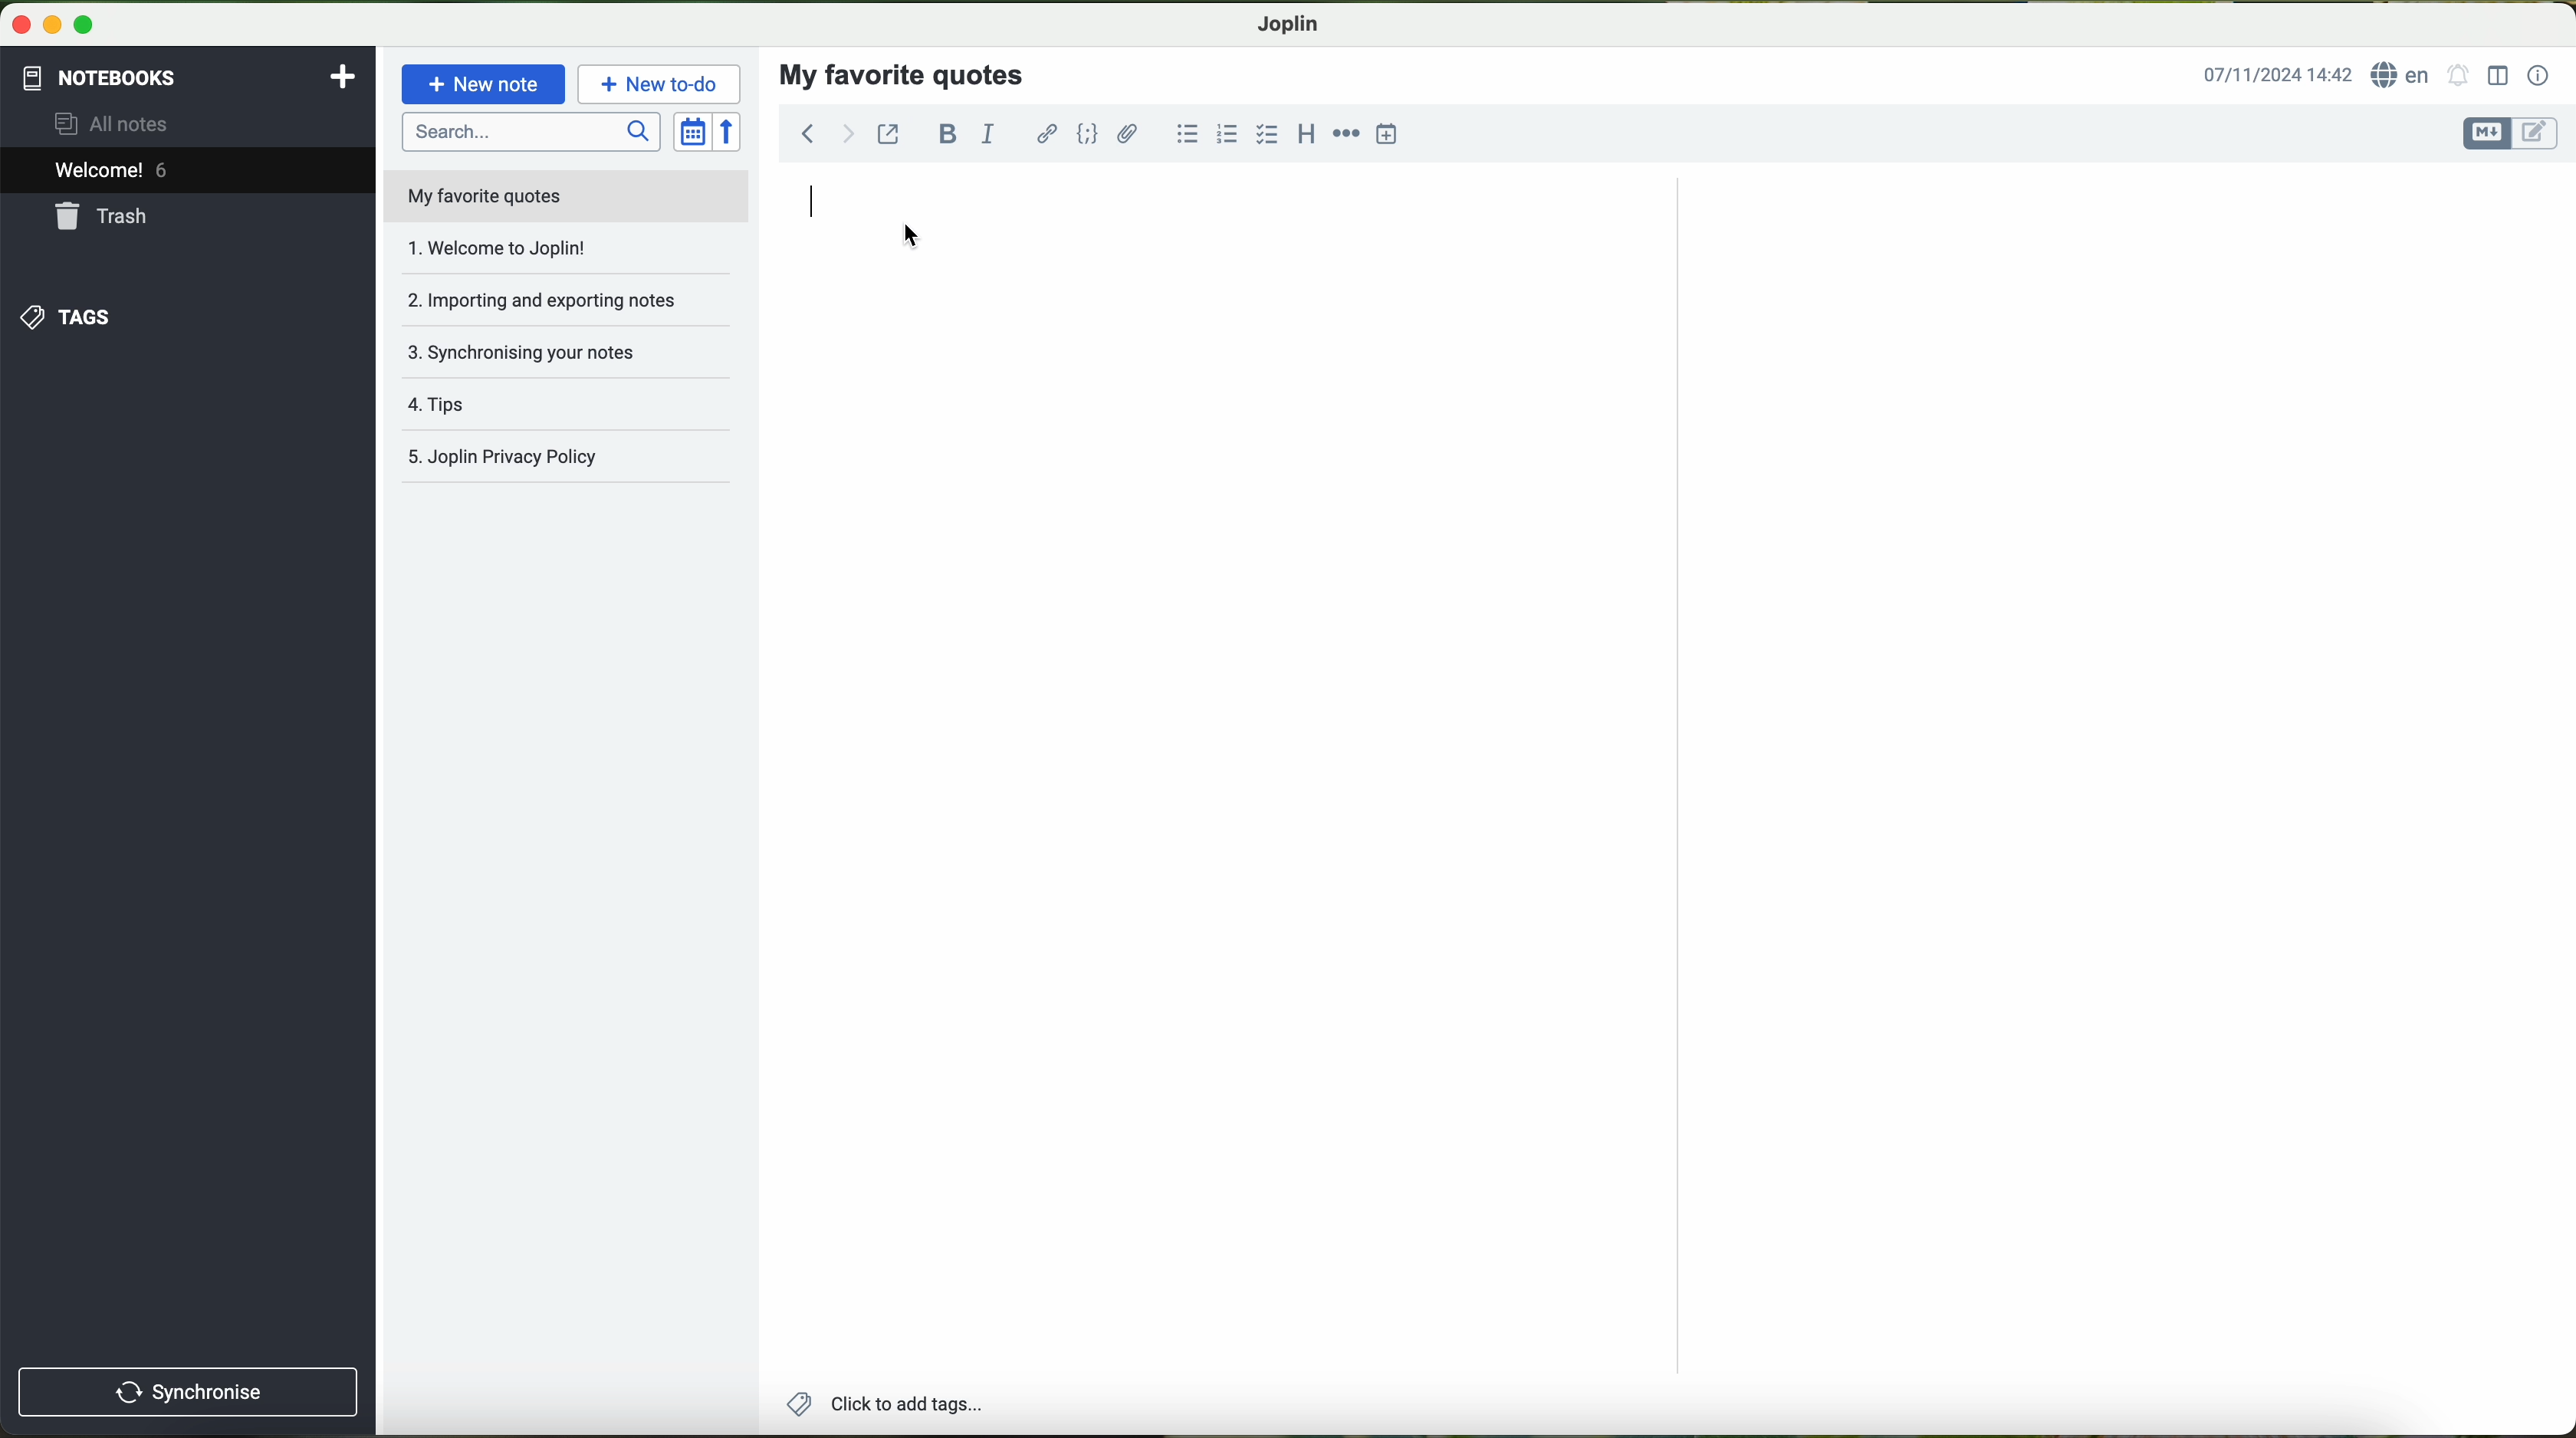  I want to click on date and hour, so click(2275, 73).